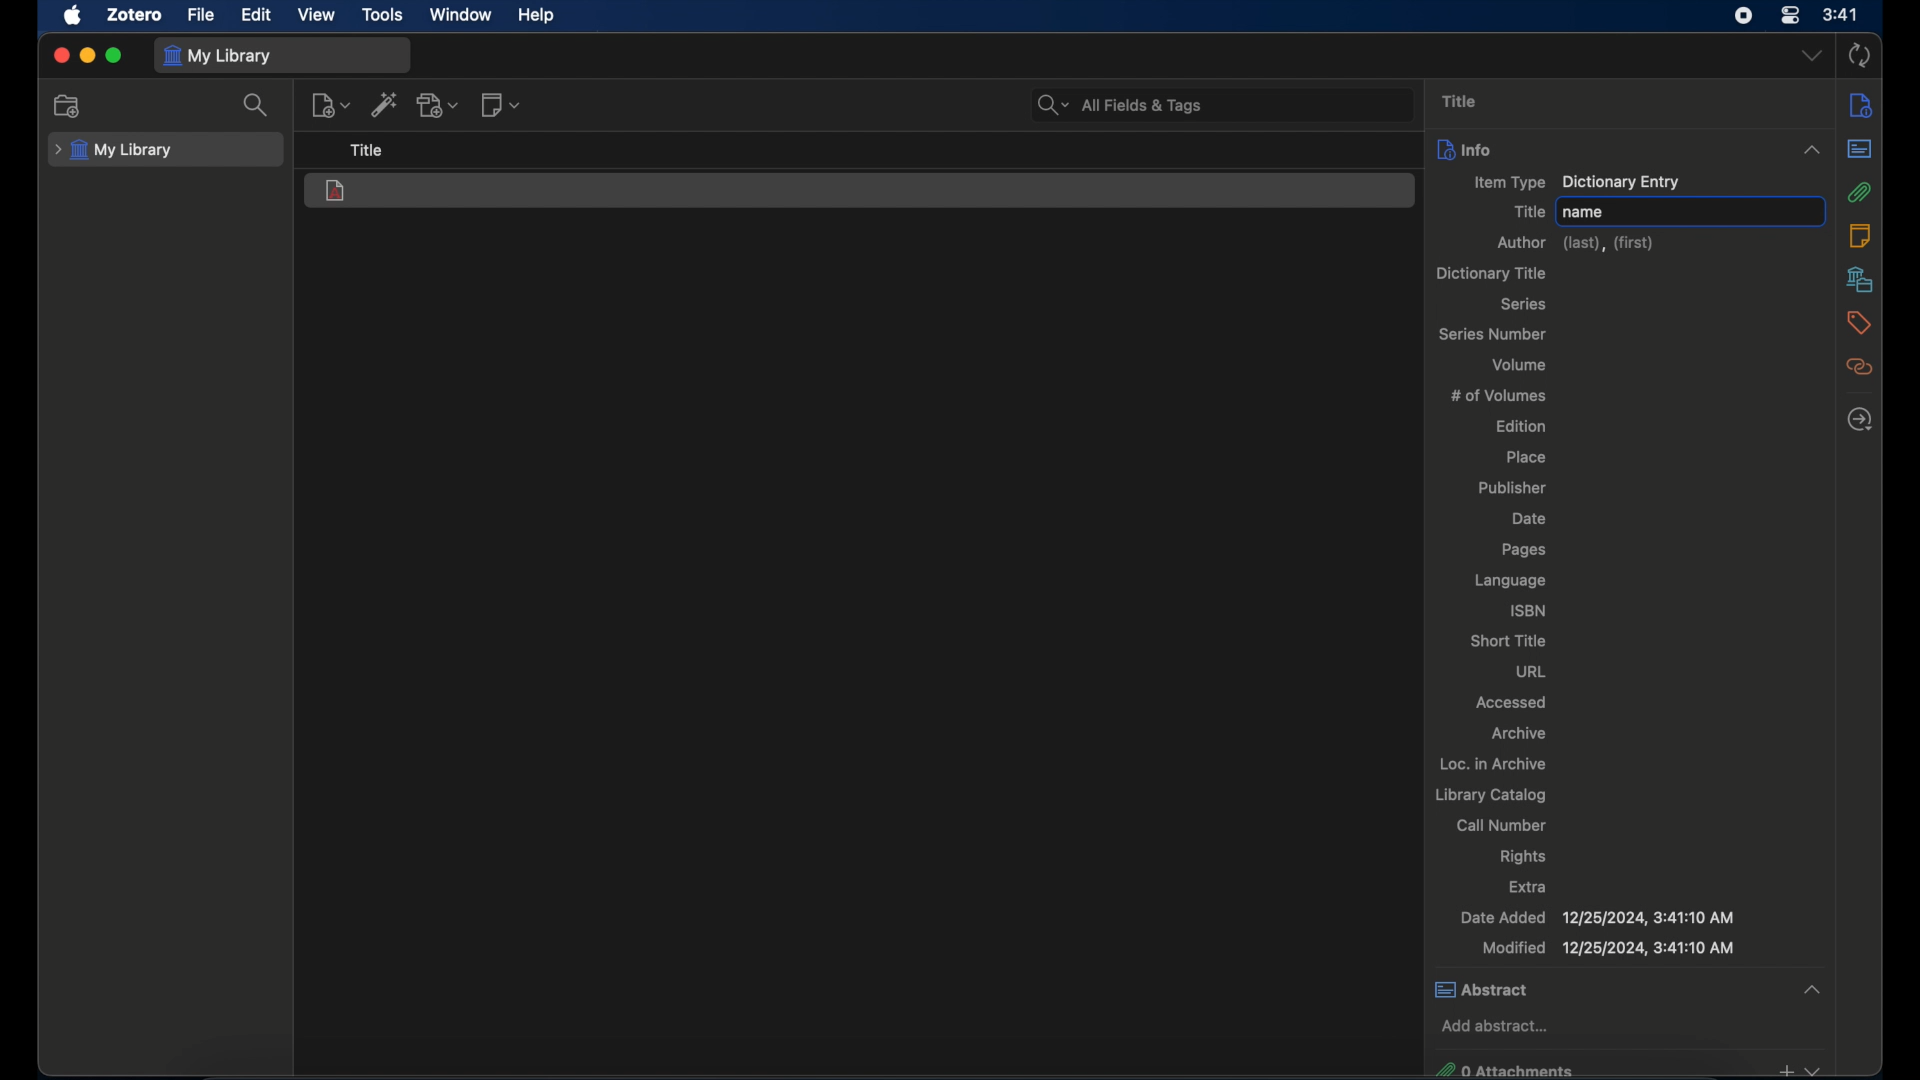 This screenshot has width=1920, height=1080. I want to click on archive, so click(1520, 734).